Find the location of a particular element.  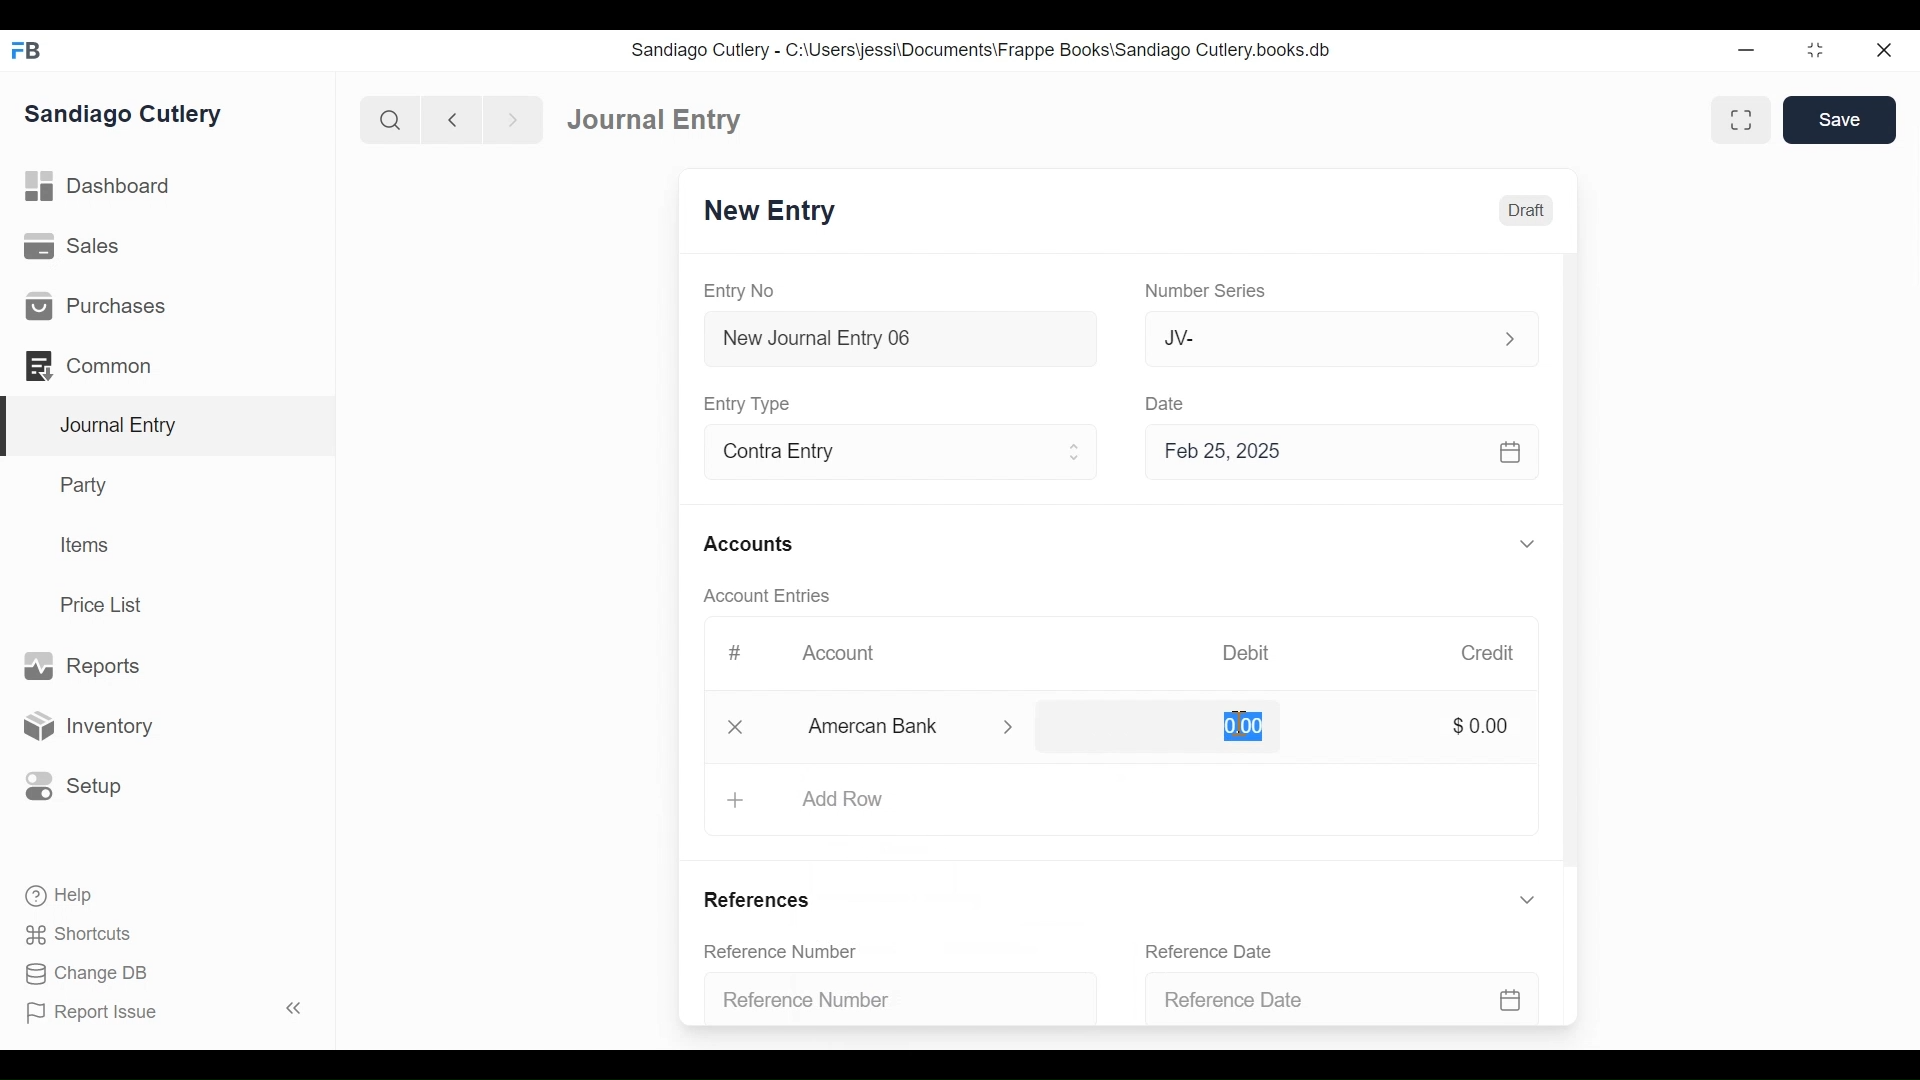

text Cursor is located at coordinates (1234, 728).